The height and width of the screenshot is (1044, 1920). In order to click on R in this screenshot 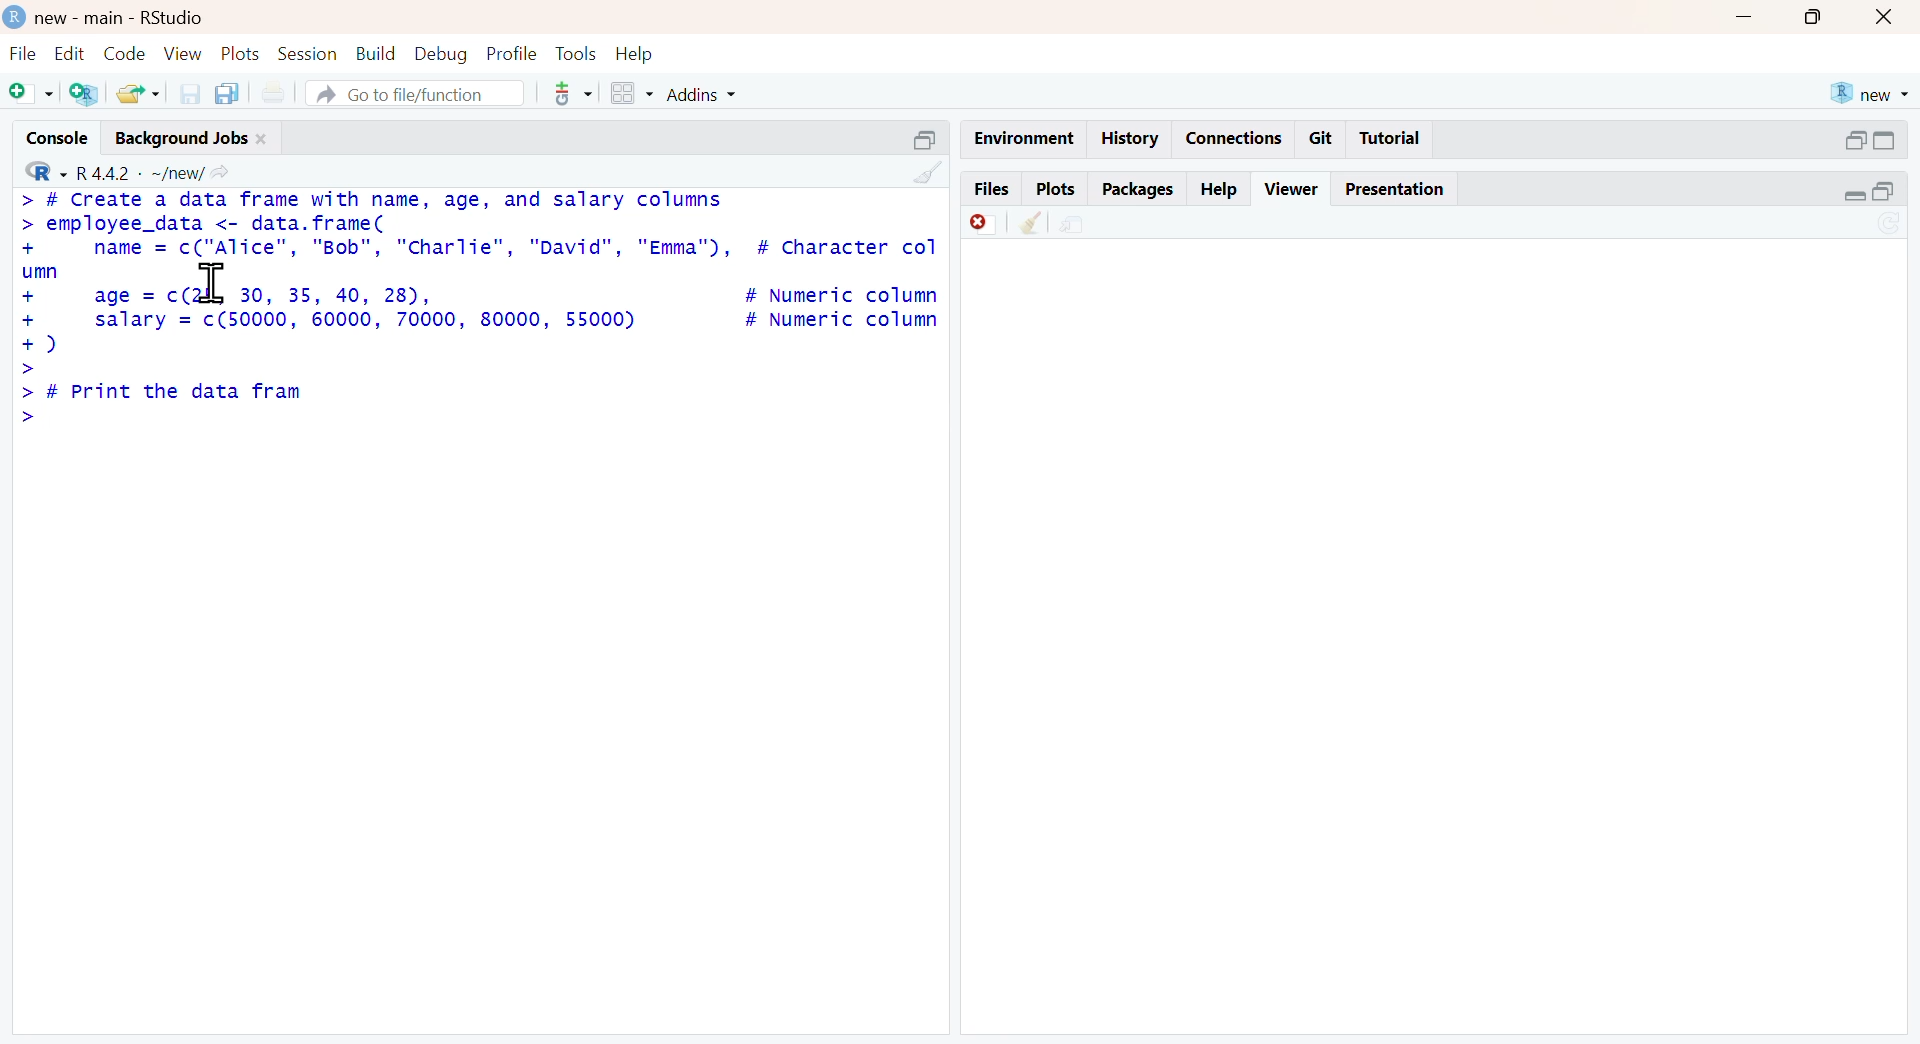, I will do `click(37, 172)`.